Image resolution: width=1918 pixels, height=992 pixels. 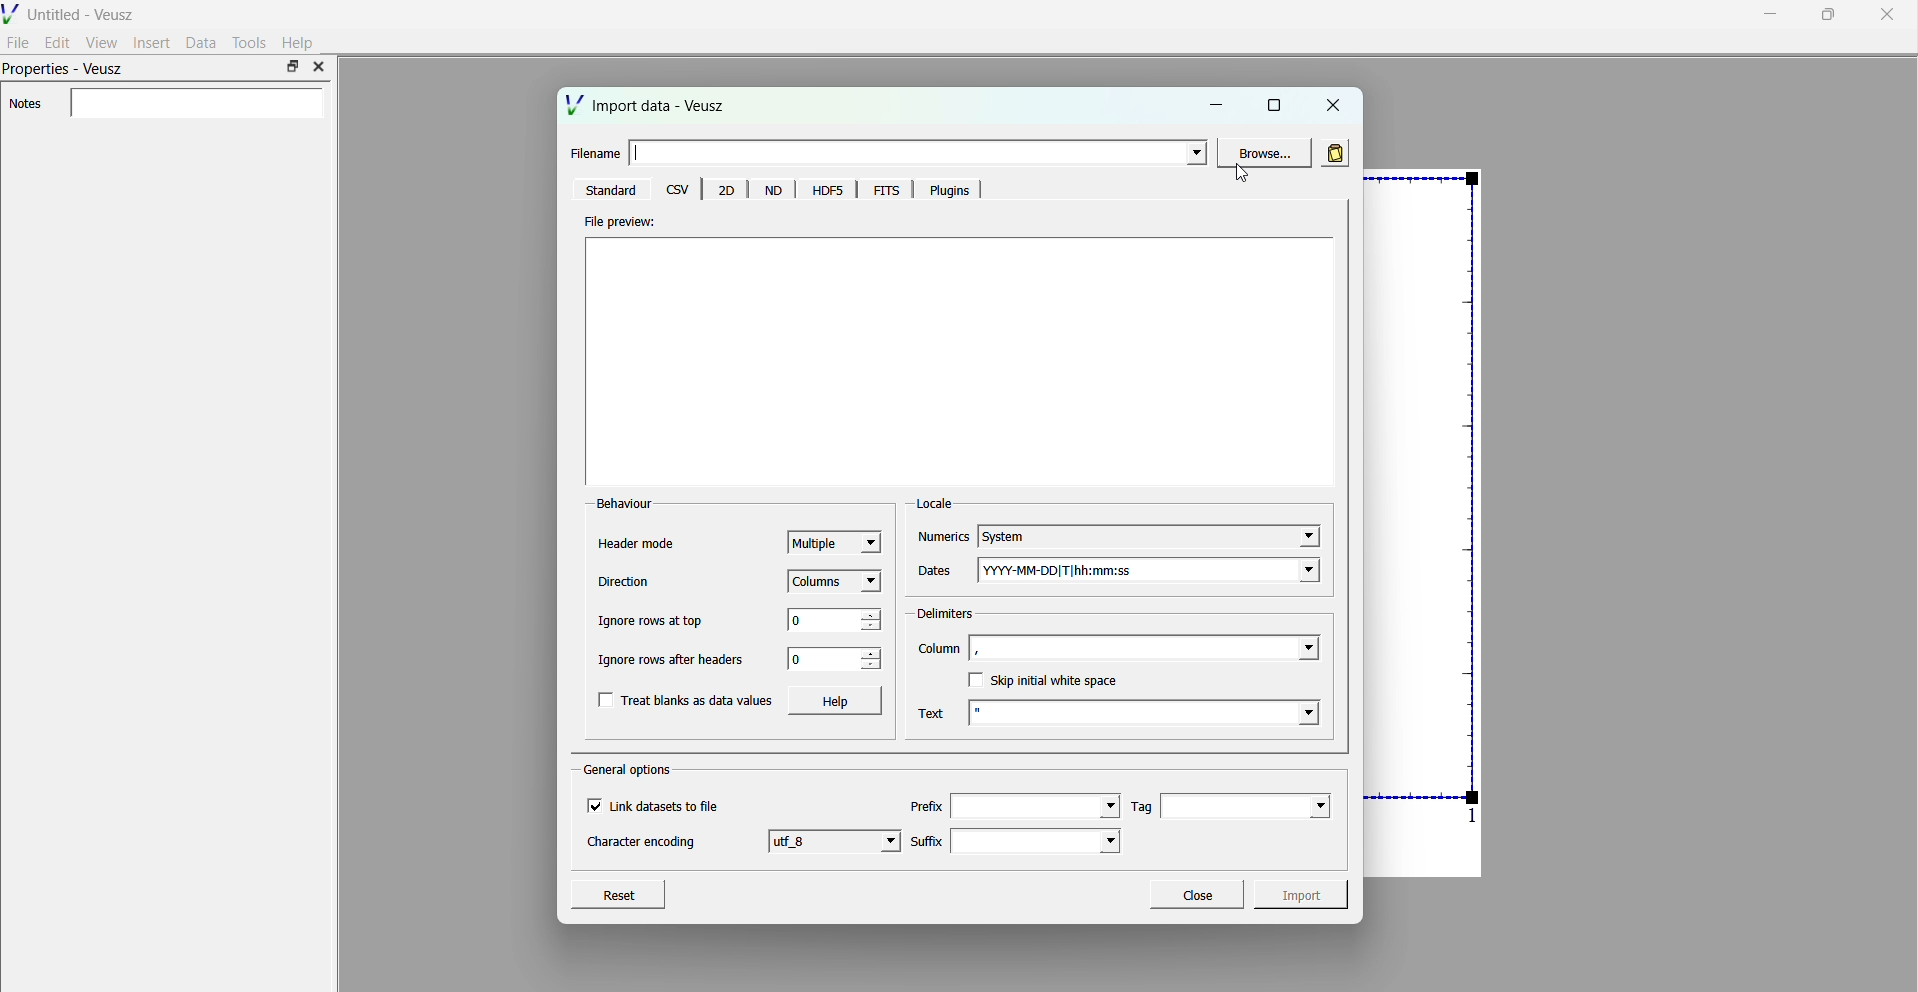 What do you see at coordinates (1056, 681) in the screenshot?
I see `Skip initial white space` at bounding box center [1056, 681].